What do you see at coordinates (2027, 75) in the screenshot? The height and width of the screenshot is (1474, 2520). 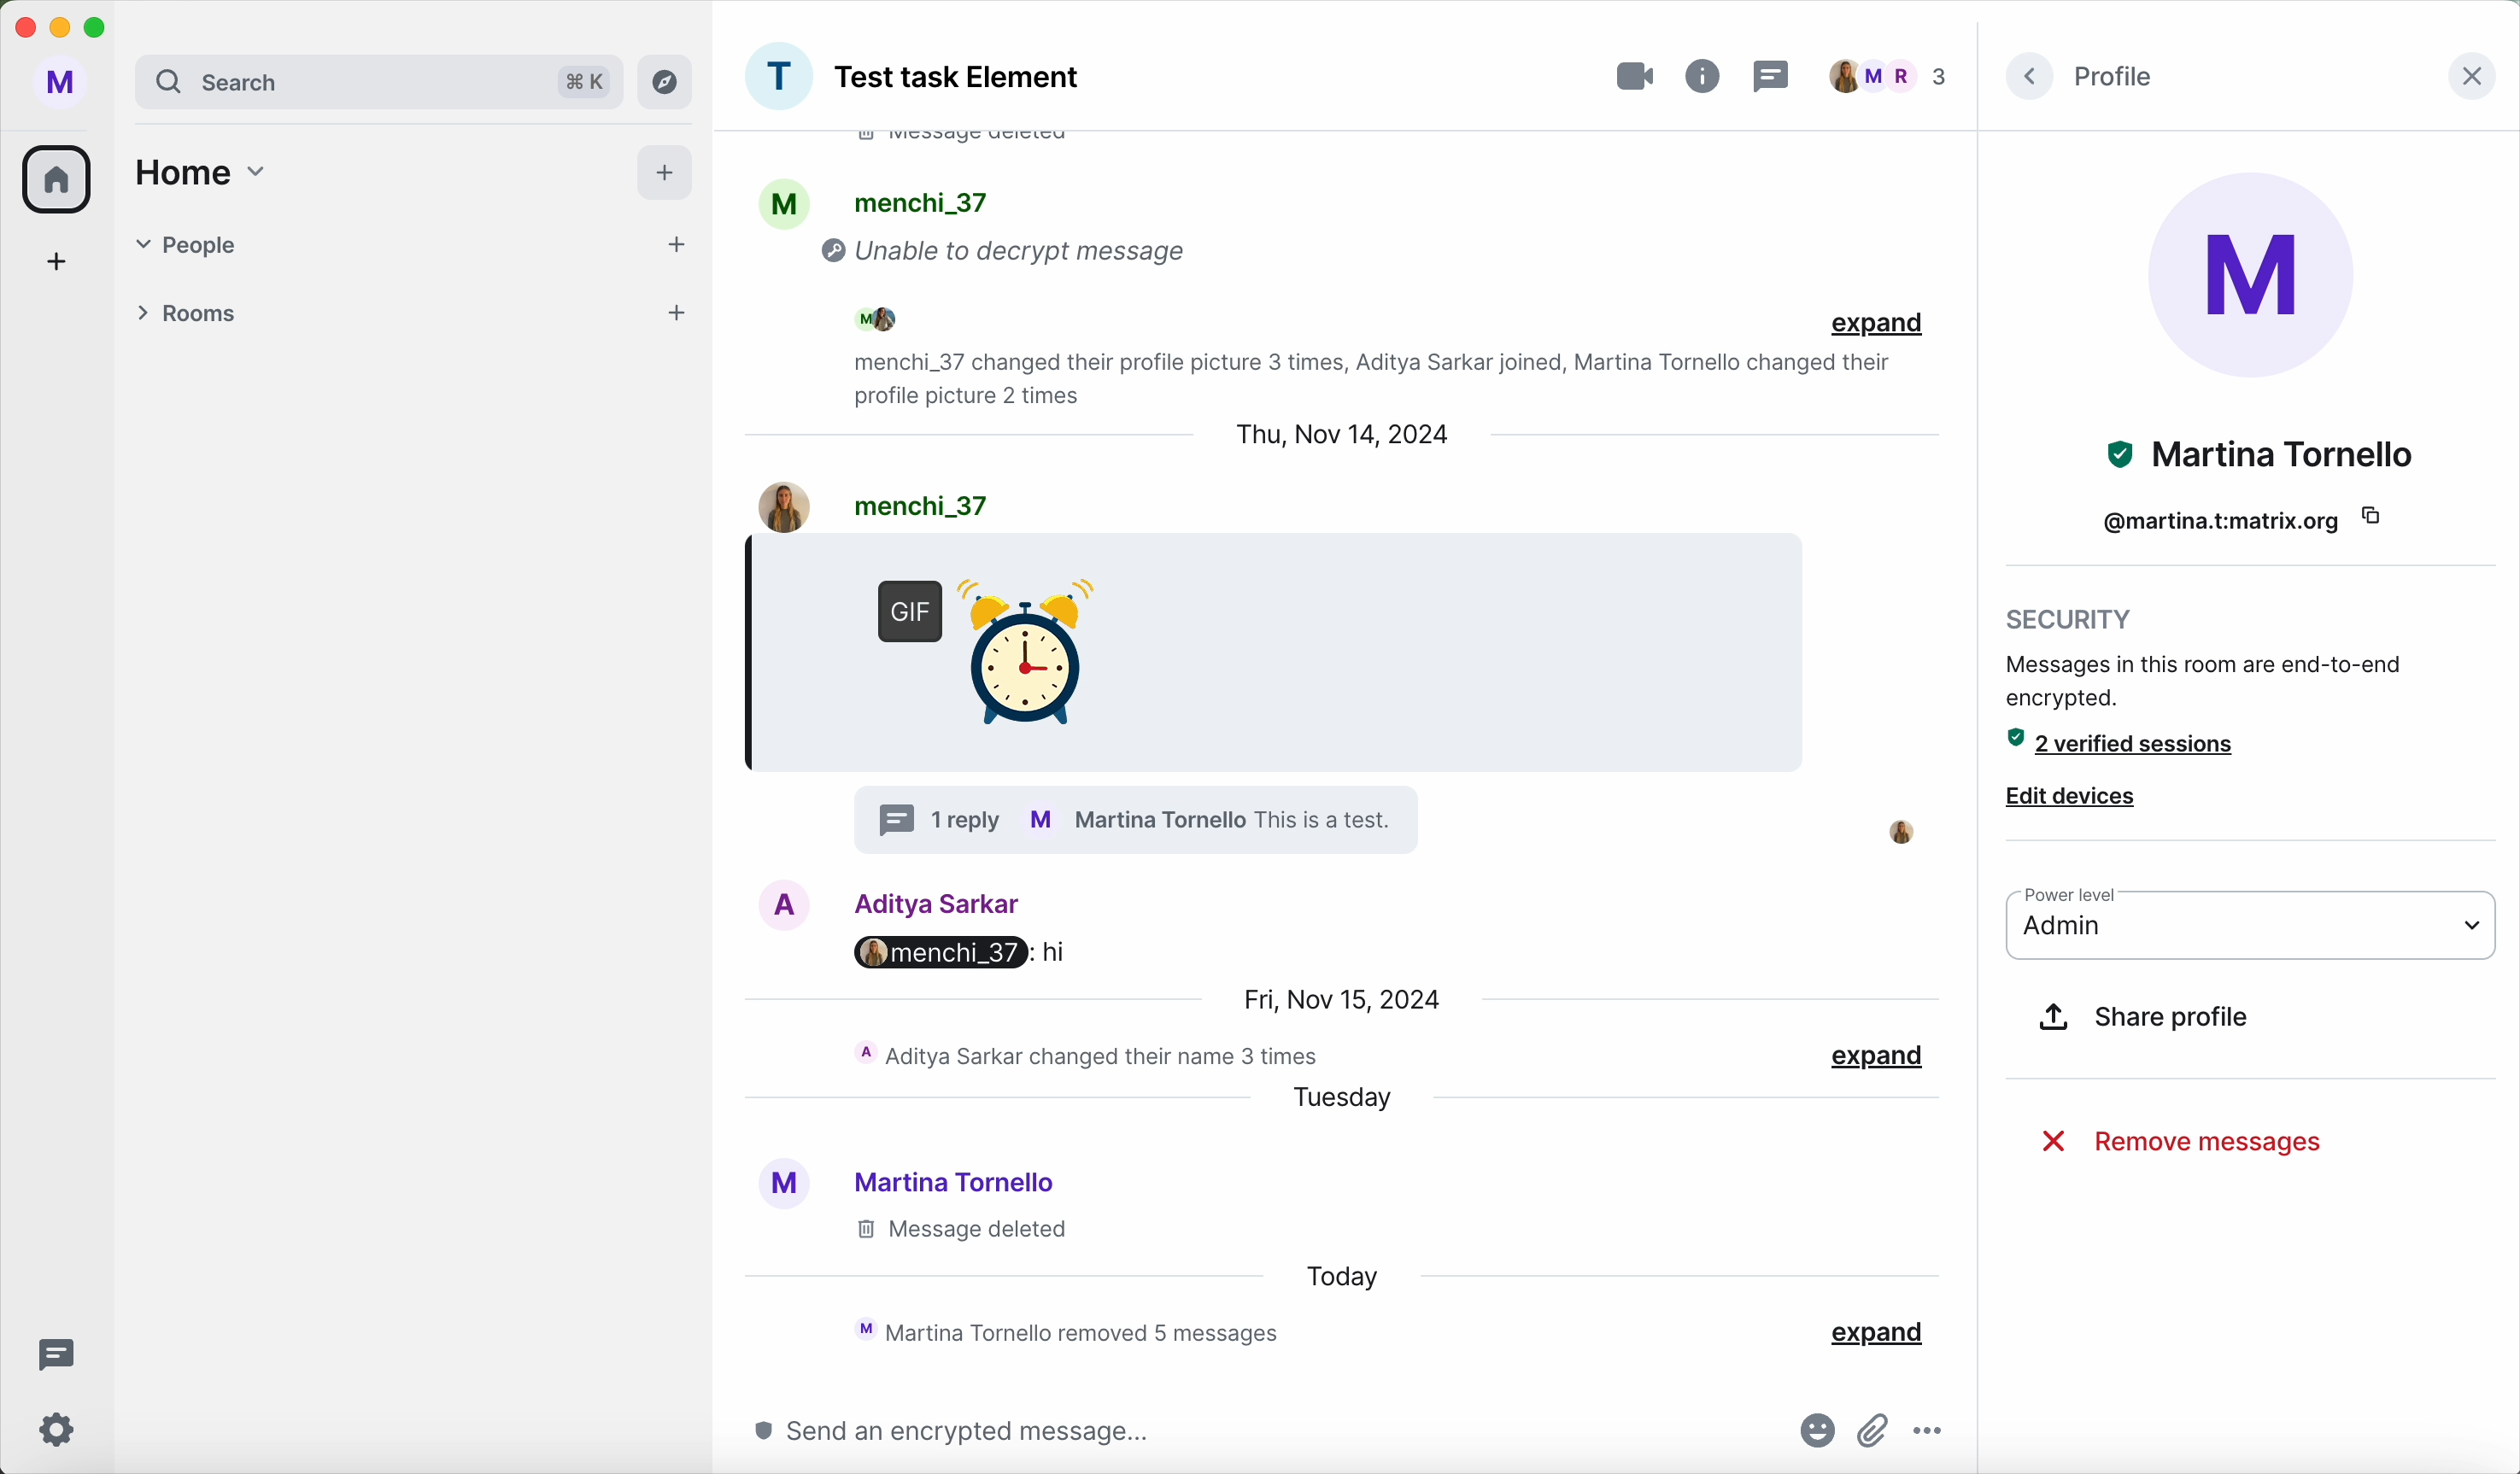 I see `navigate back` at bounding box center [2027, 75].